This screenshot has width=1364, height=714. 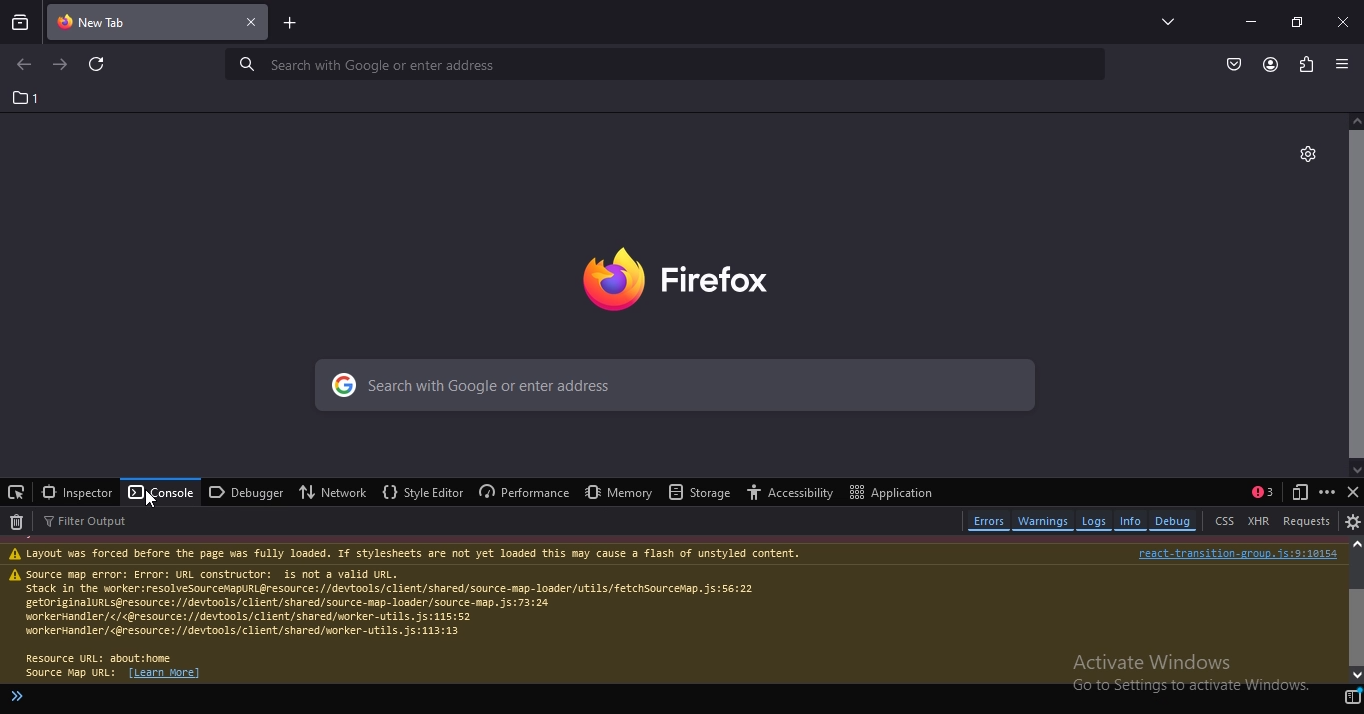 What do you see at coordinates (251, 23) in the screenshot?
I see `close` at bounding box center [251, 23].